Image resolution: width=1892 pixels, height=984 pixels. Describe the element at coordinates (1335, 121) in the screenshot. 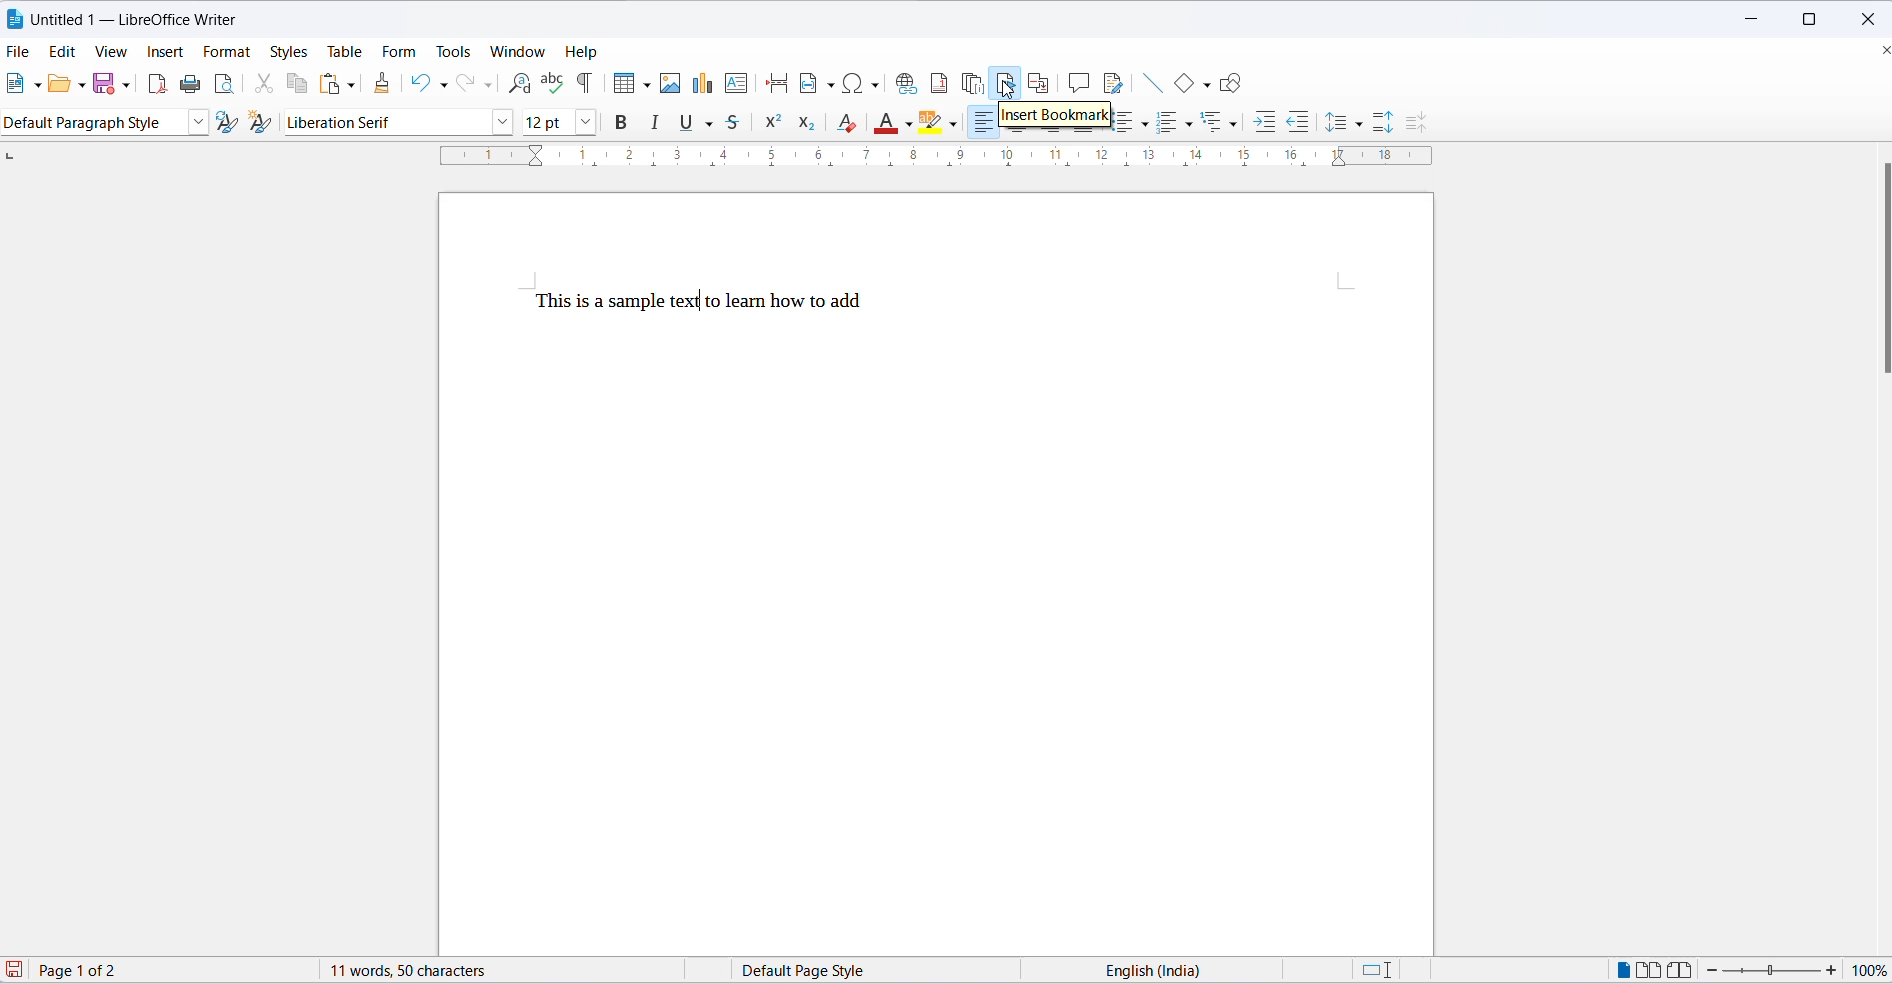

I see `line spacing` at that location.